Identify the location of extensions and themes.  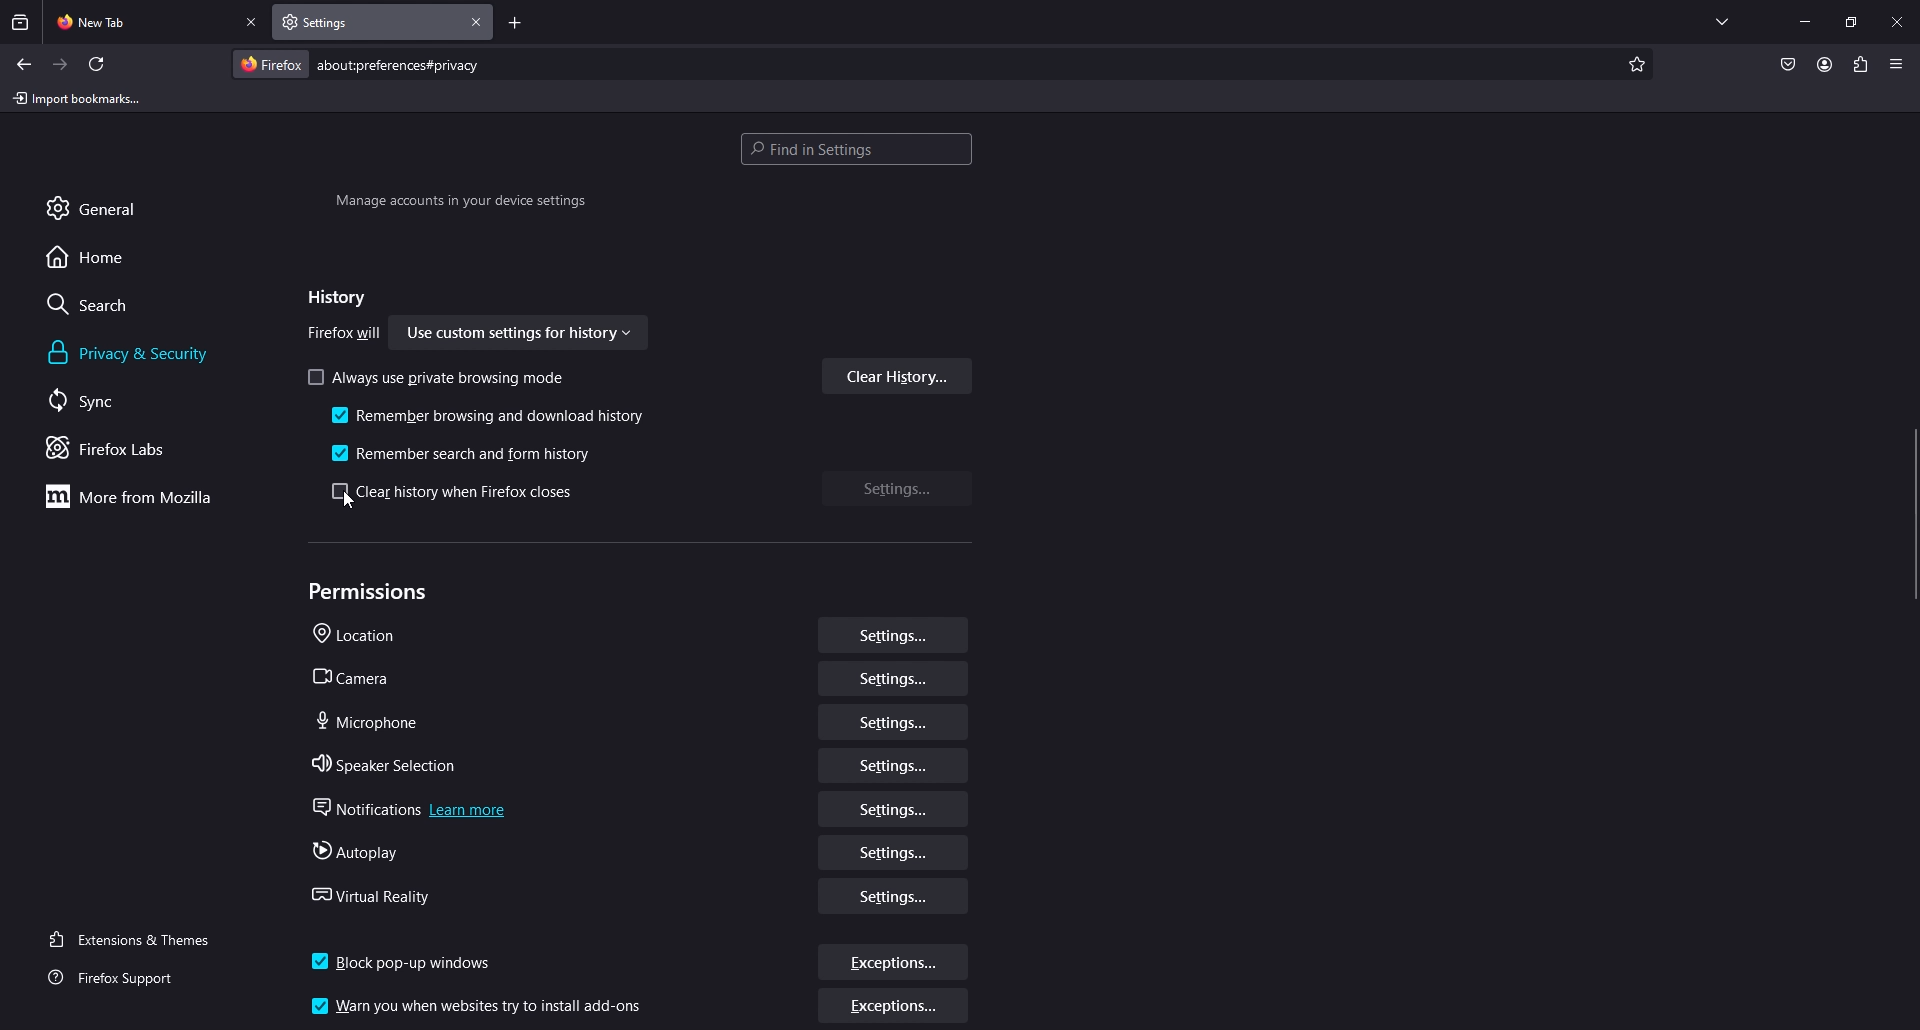
(142, 937).